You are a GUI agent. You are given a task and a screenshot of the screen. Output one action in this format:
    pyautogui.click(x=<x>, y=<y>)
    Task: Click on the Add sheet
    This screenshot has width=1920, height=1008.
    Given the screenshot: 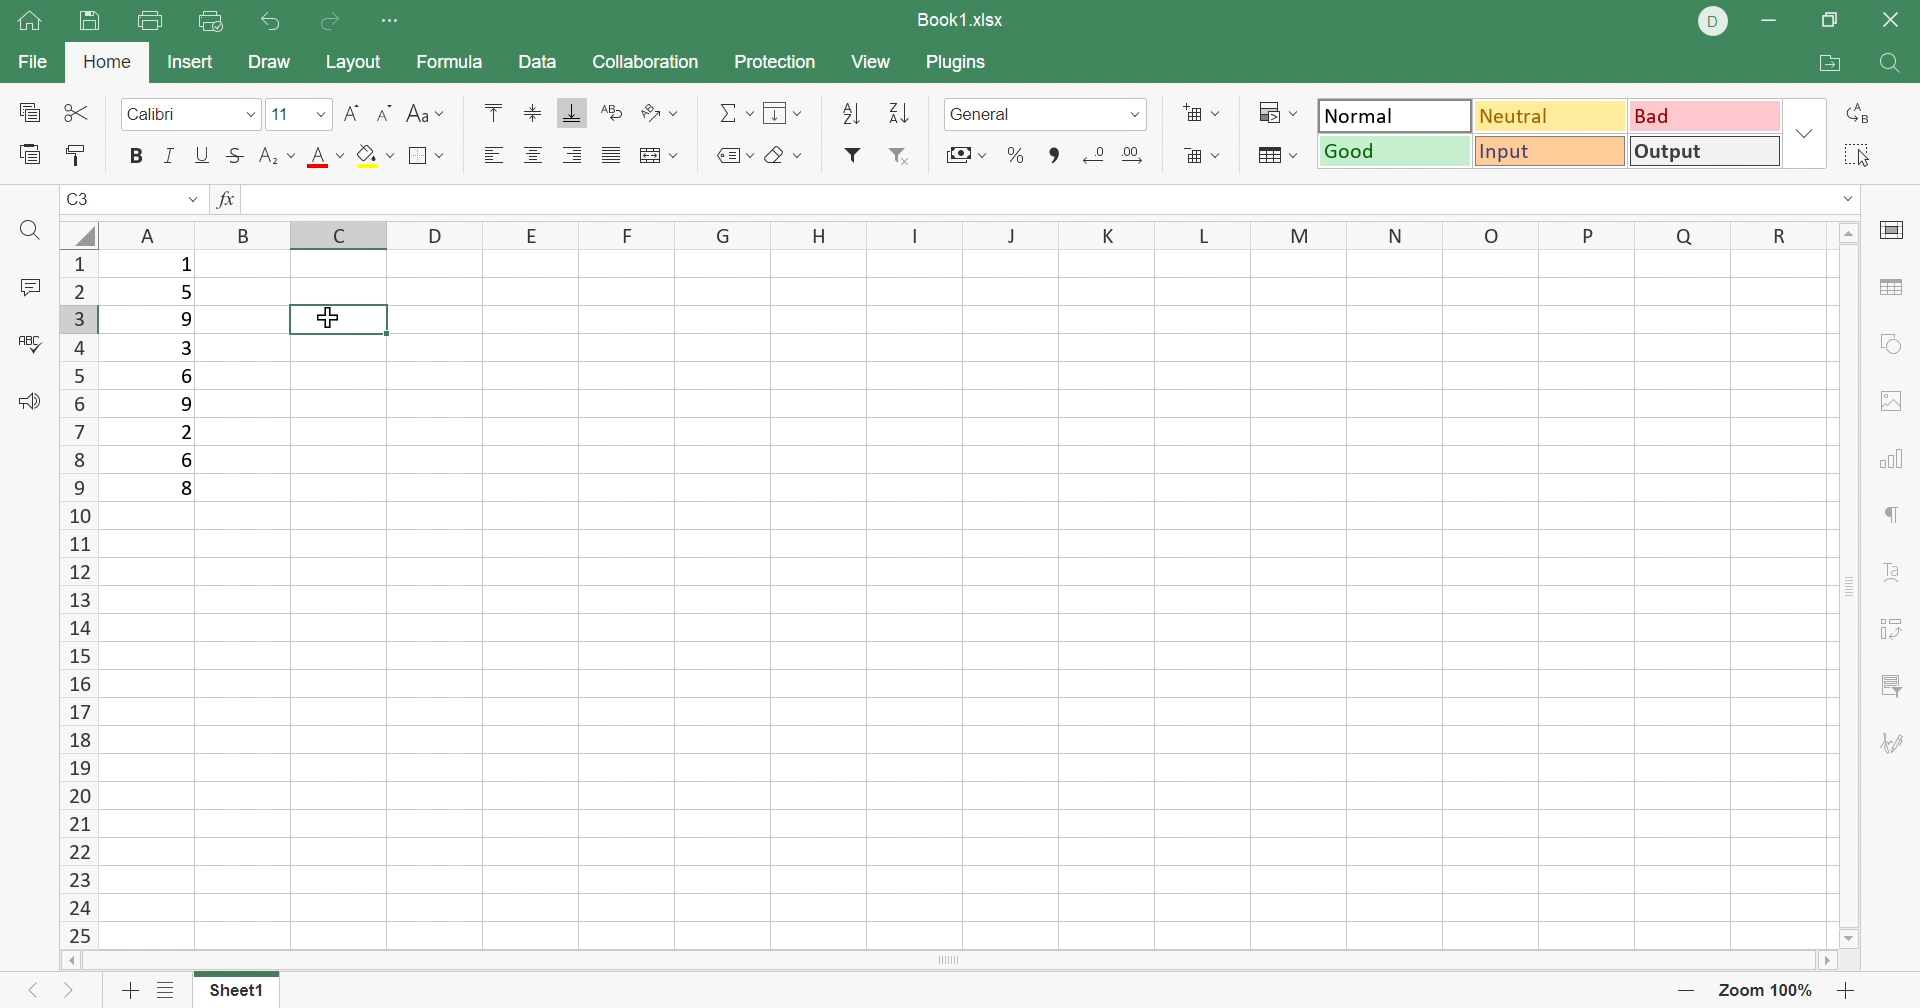 What is the action you would take?
    pyautogui.click(x=129, y=993)
    